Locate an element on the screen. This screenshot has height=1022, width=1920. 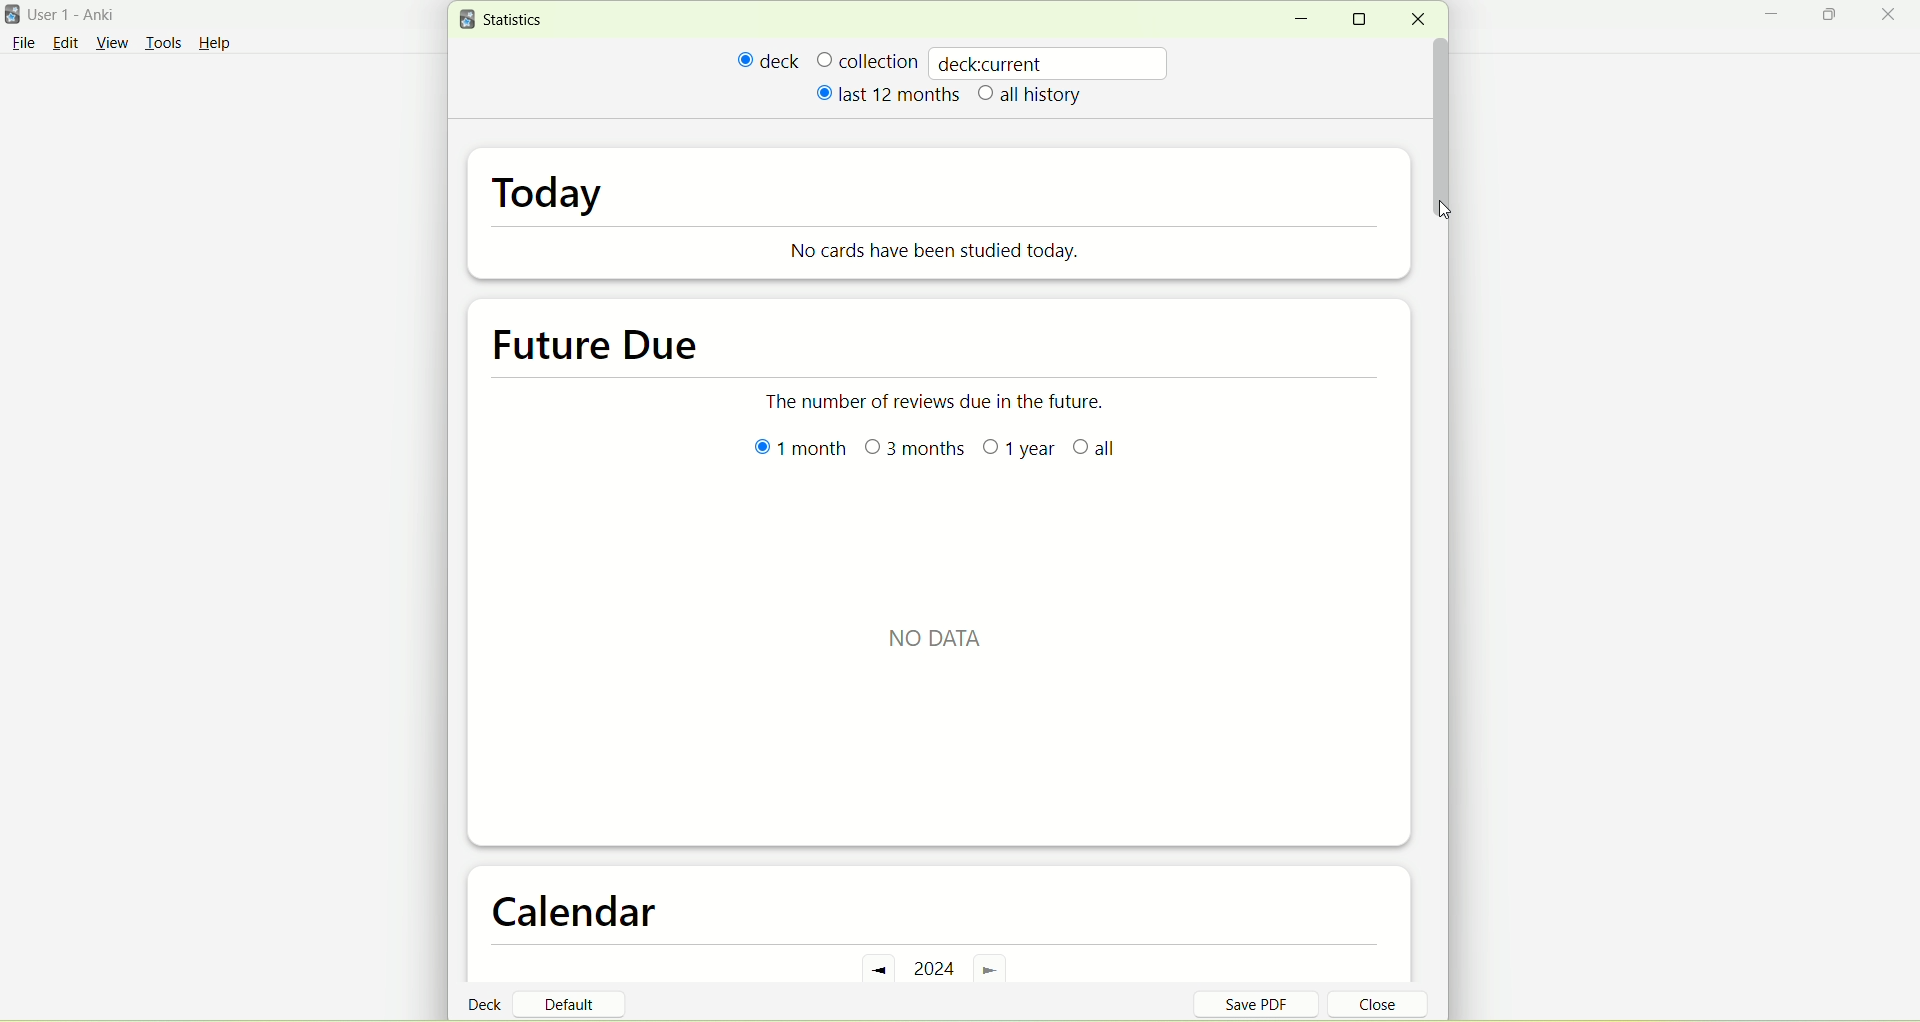
tools is located at coordinates (163, 45).